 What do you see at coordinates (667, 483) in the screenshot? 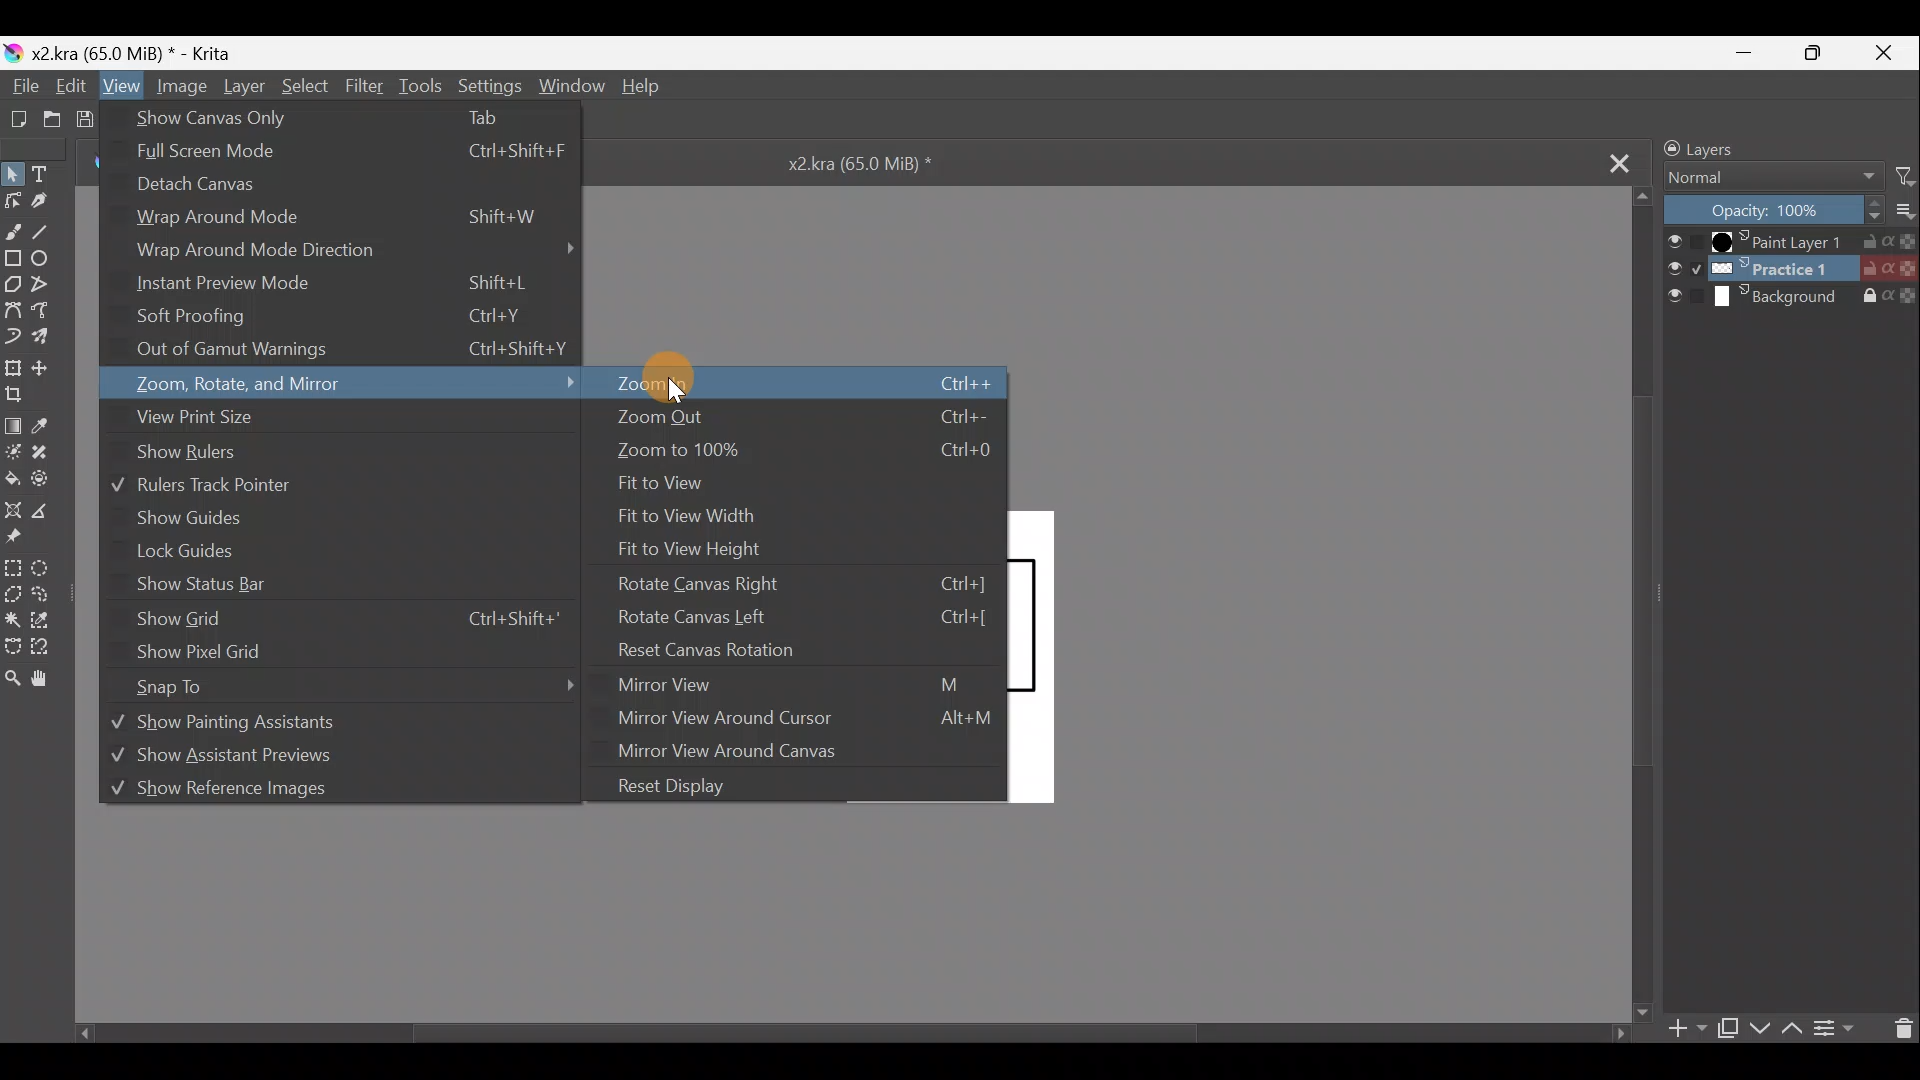
I see `Fit to view` at bounding box center [667, 483].